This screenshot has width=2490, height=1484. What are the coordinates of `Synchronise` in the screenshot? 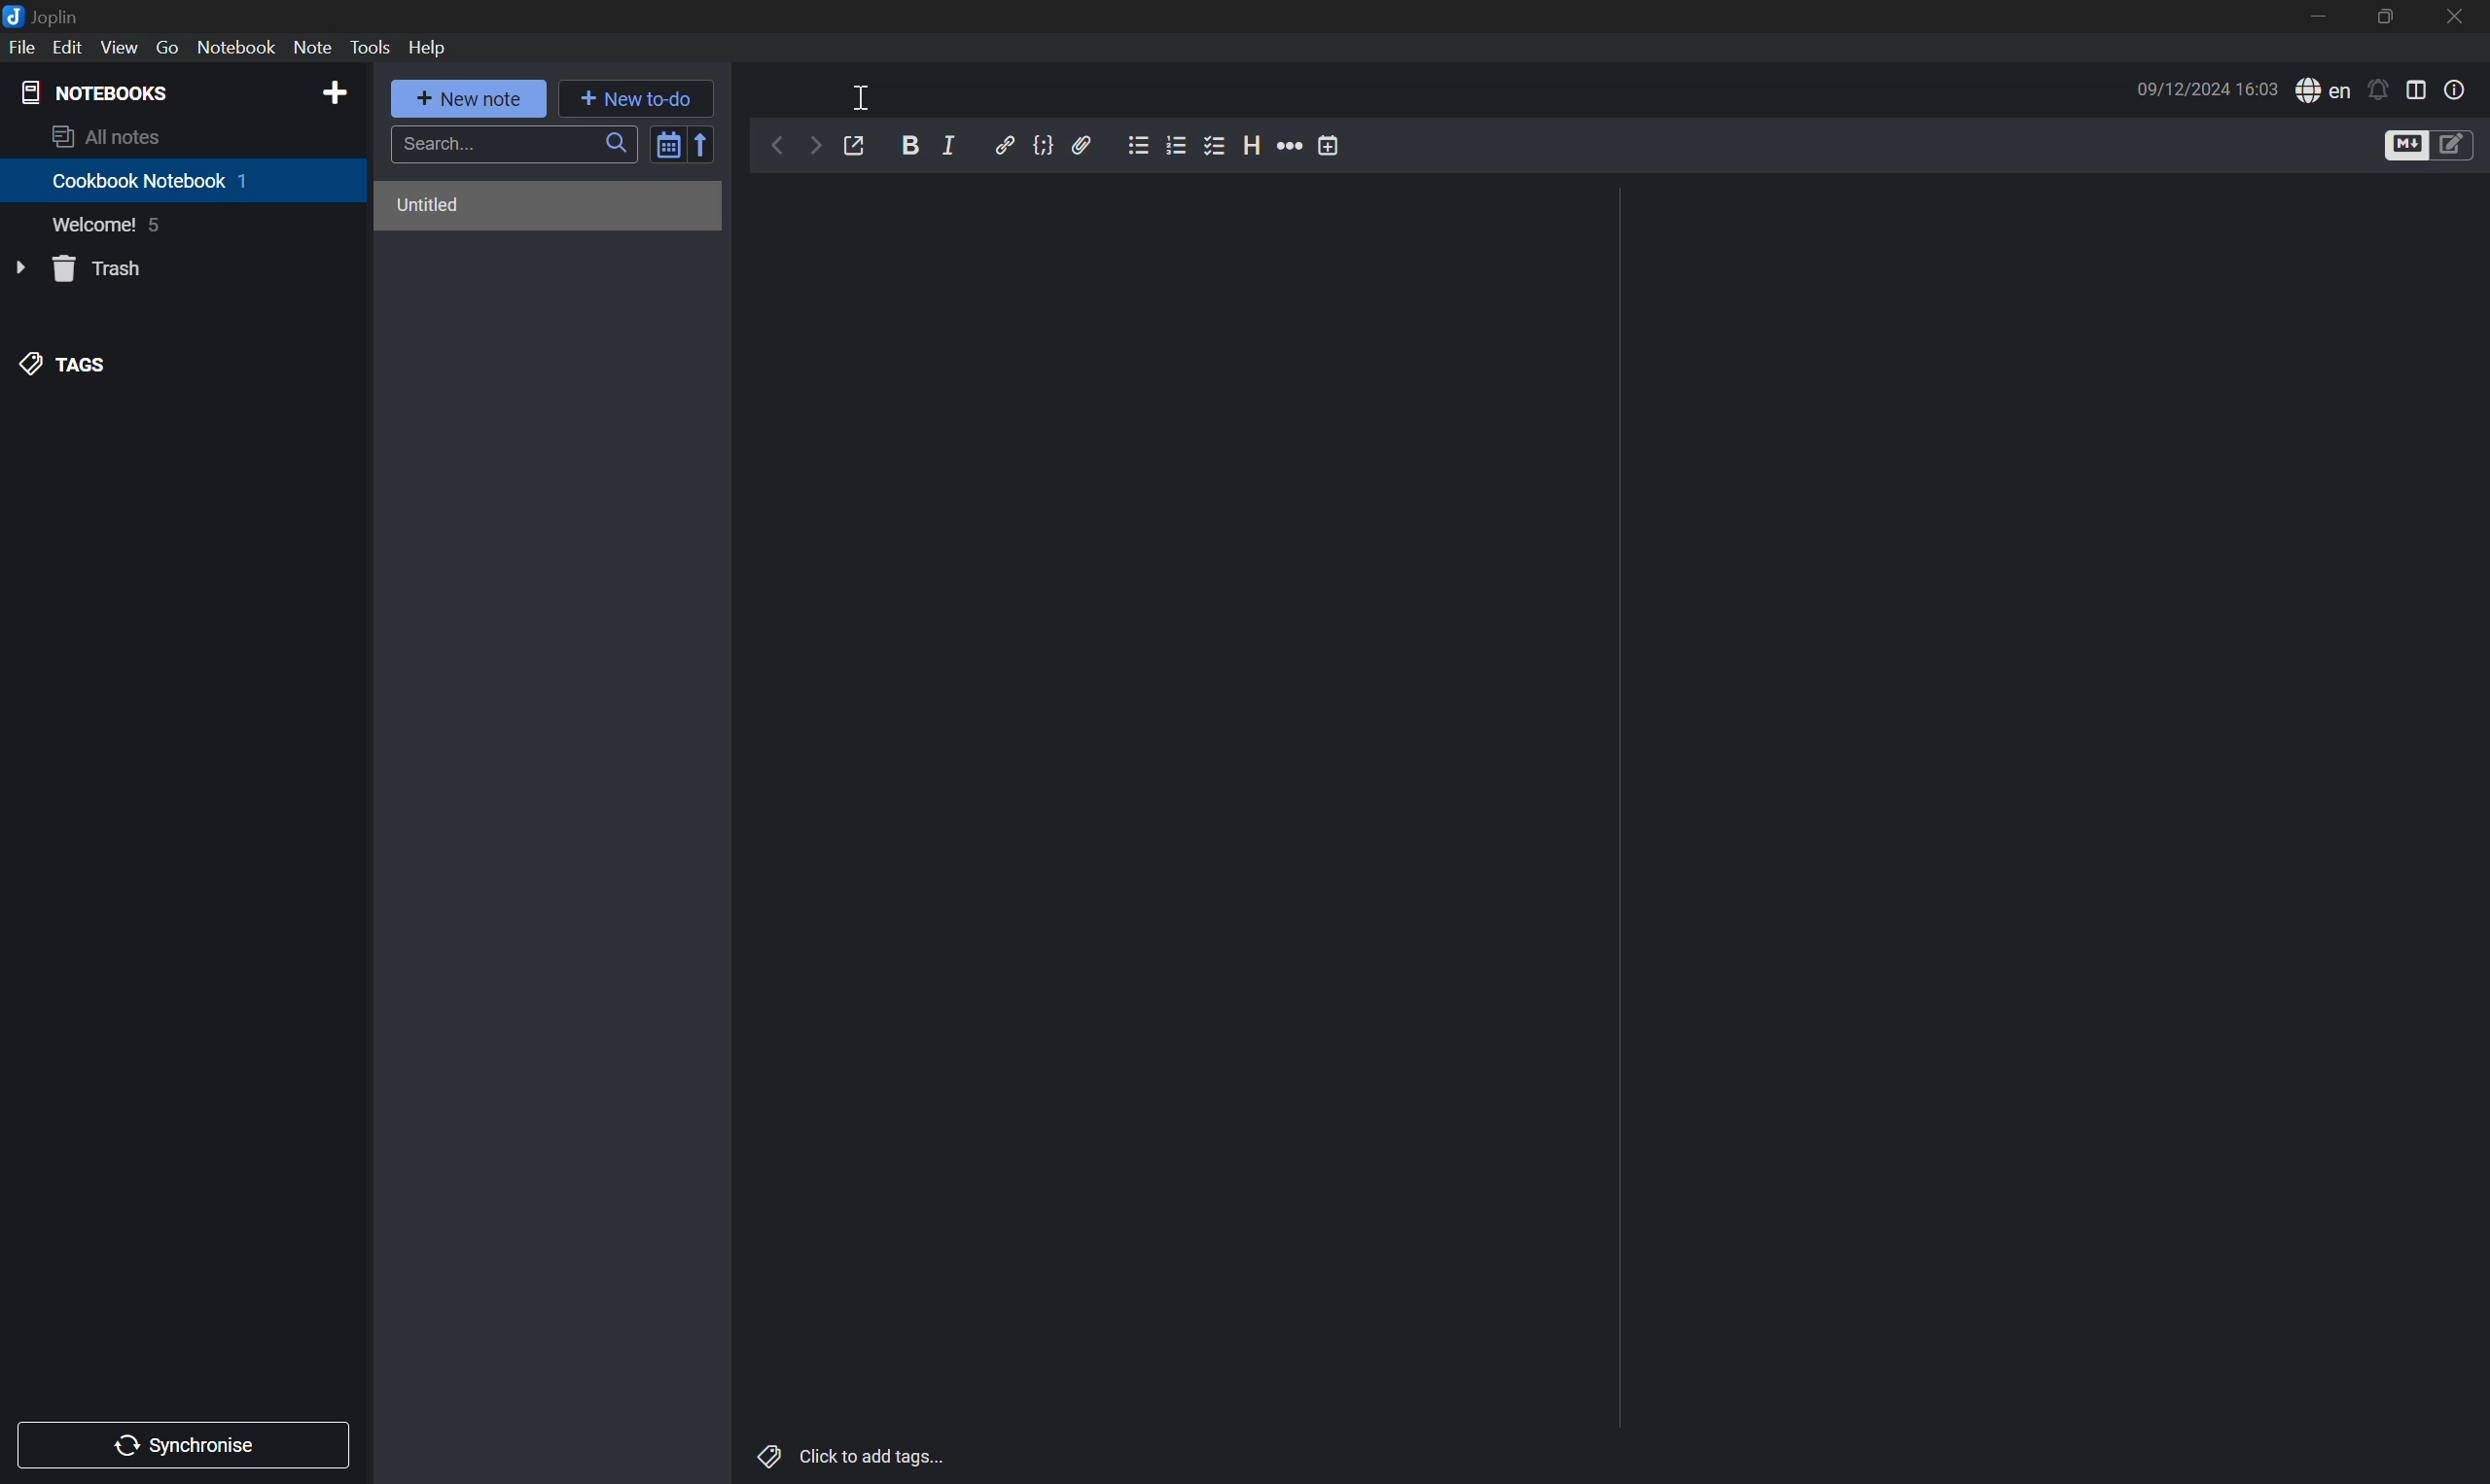 It's located at (187, 1445).